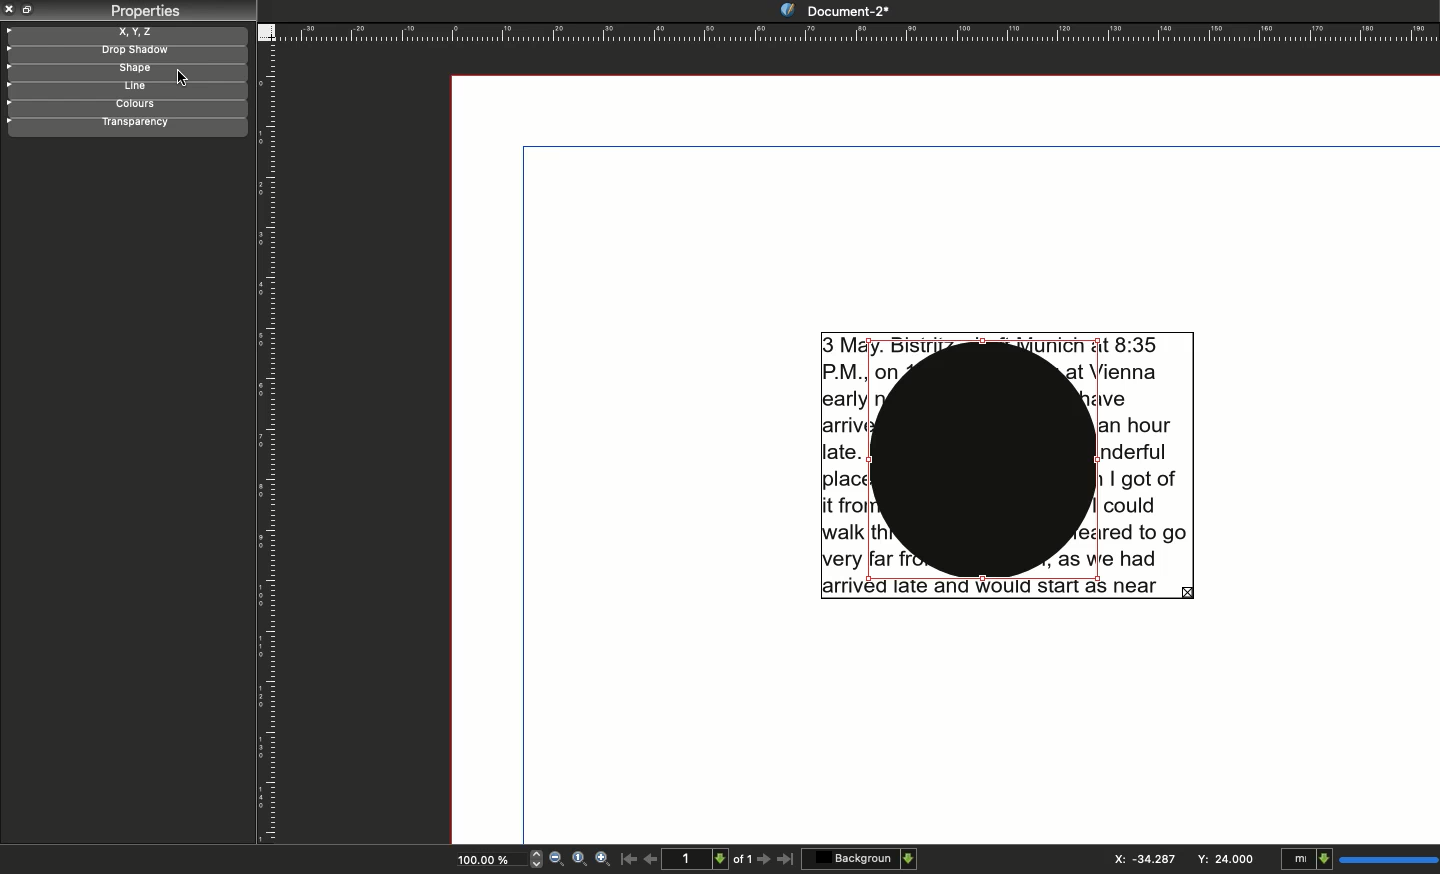 The height and width of the screenshot is (874, 1440). What do you see at coordinates (600, 860) in the screenshot?
I see `Zoom in` at bounding box center [600, 860].